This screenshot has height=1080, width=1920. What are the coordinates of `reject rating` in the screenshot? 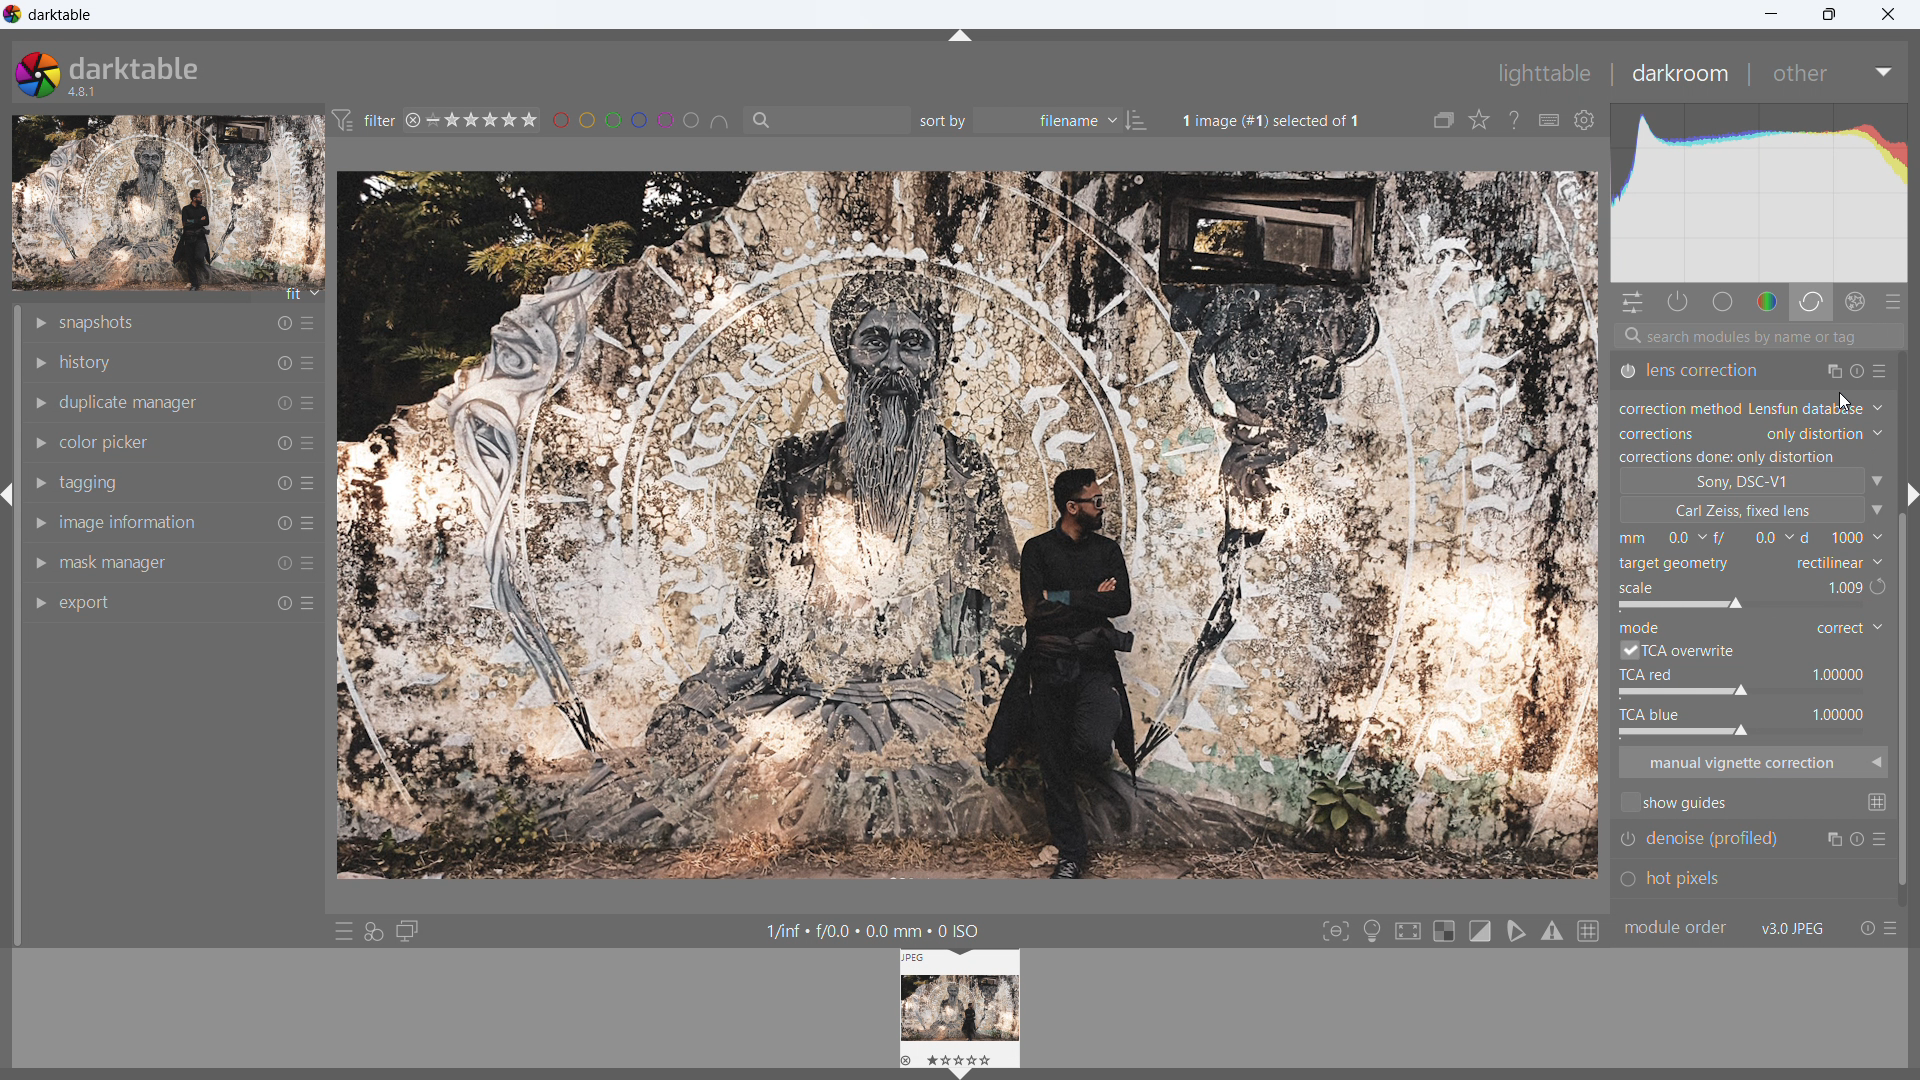 It's located at (414, 122).